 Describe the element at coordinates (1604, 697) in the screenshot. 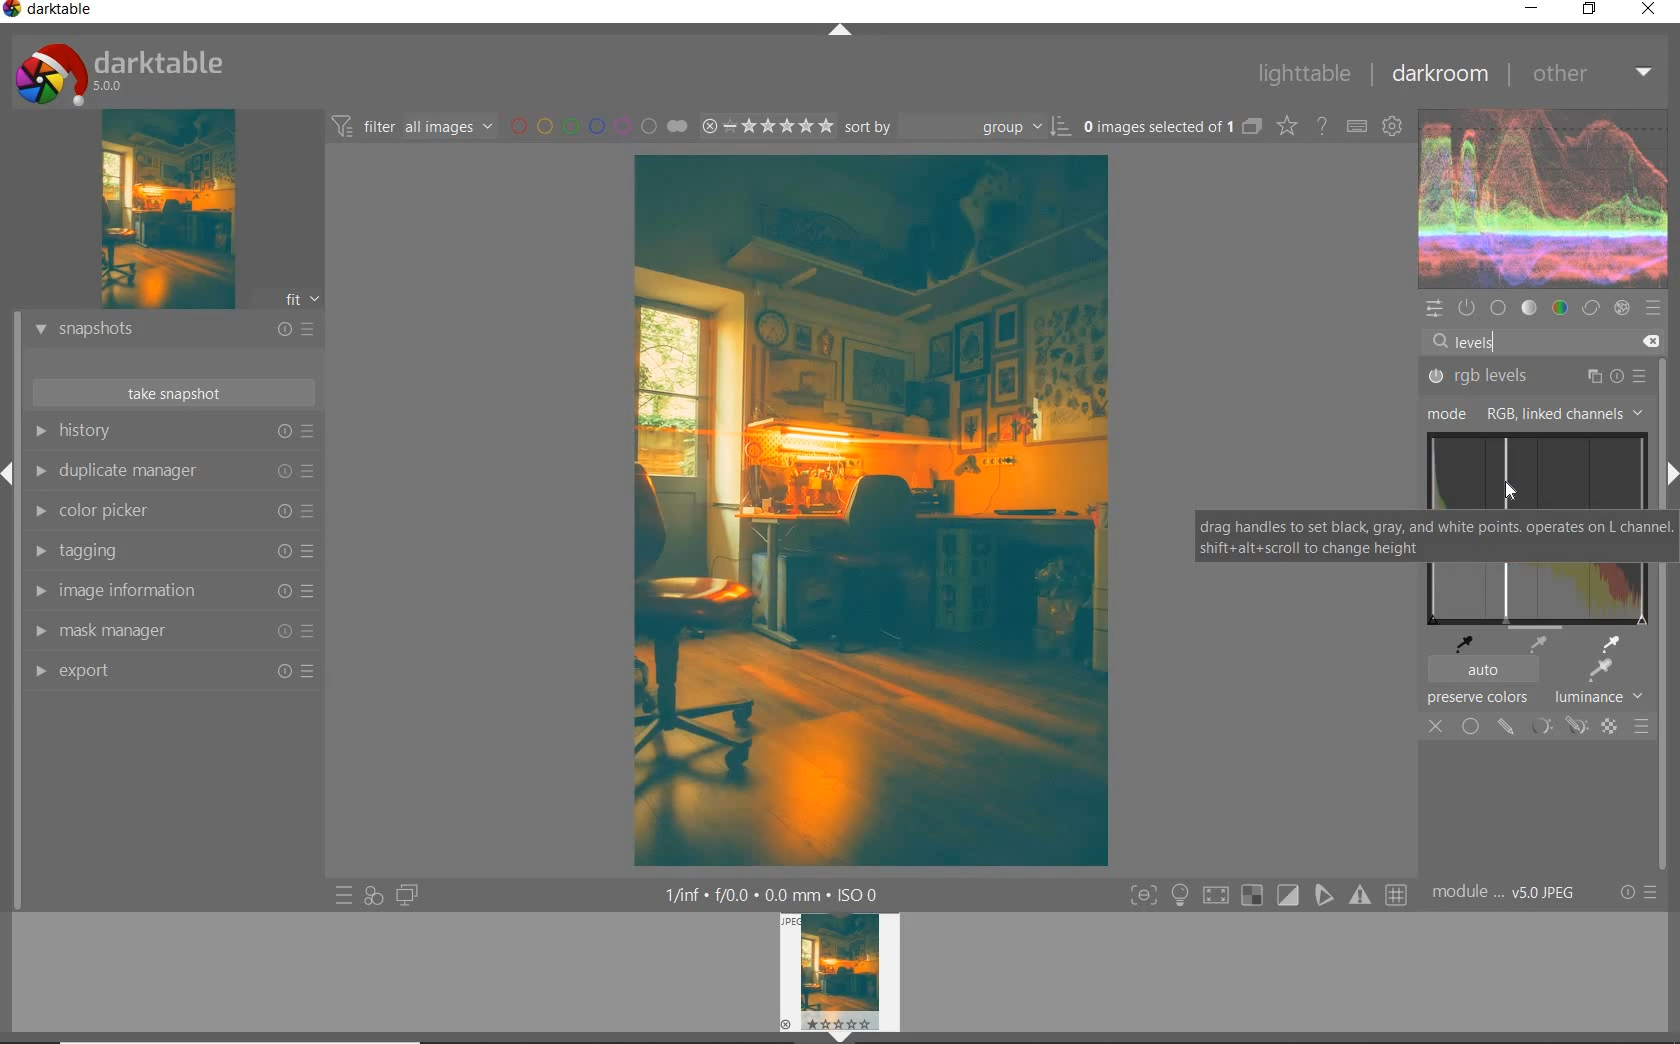

I see `lunminance` at that location.